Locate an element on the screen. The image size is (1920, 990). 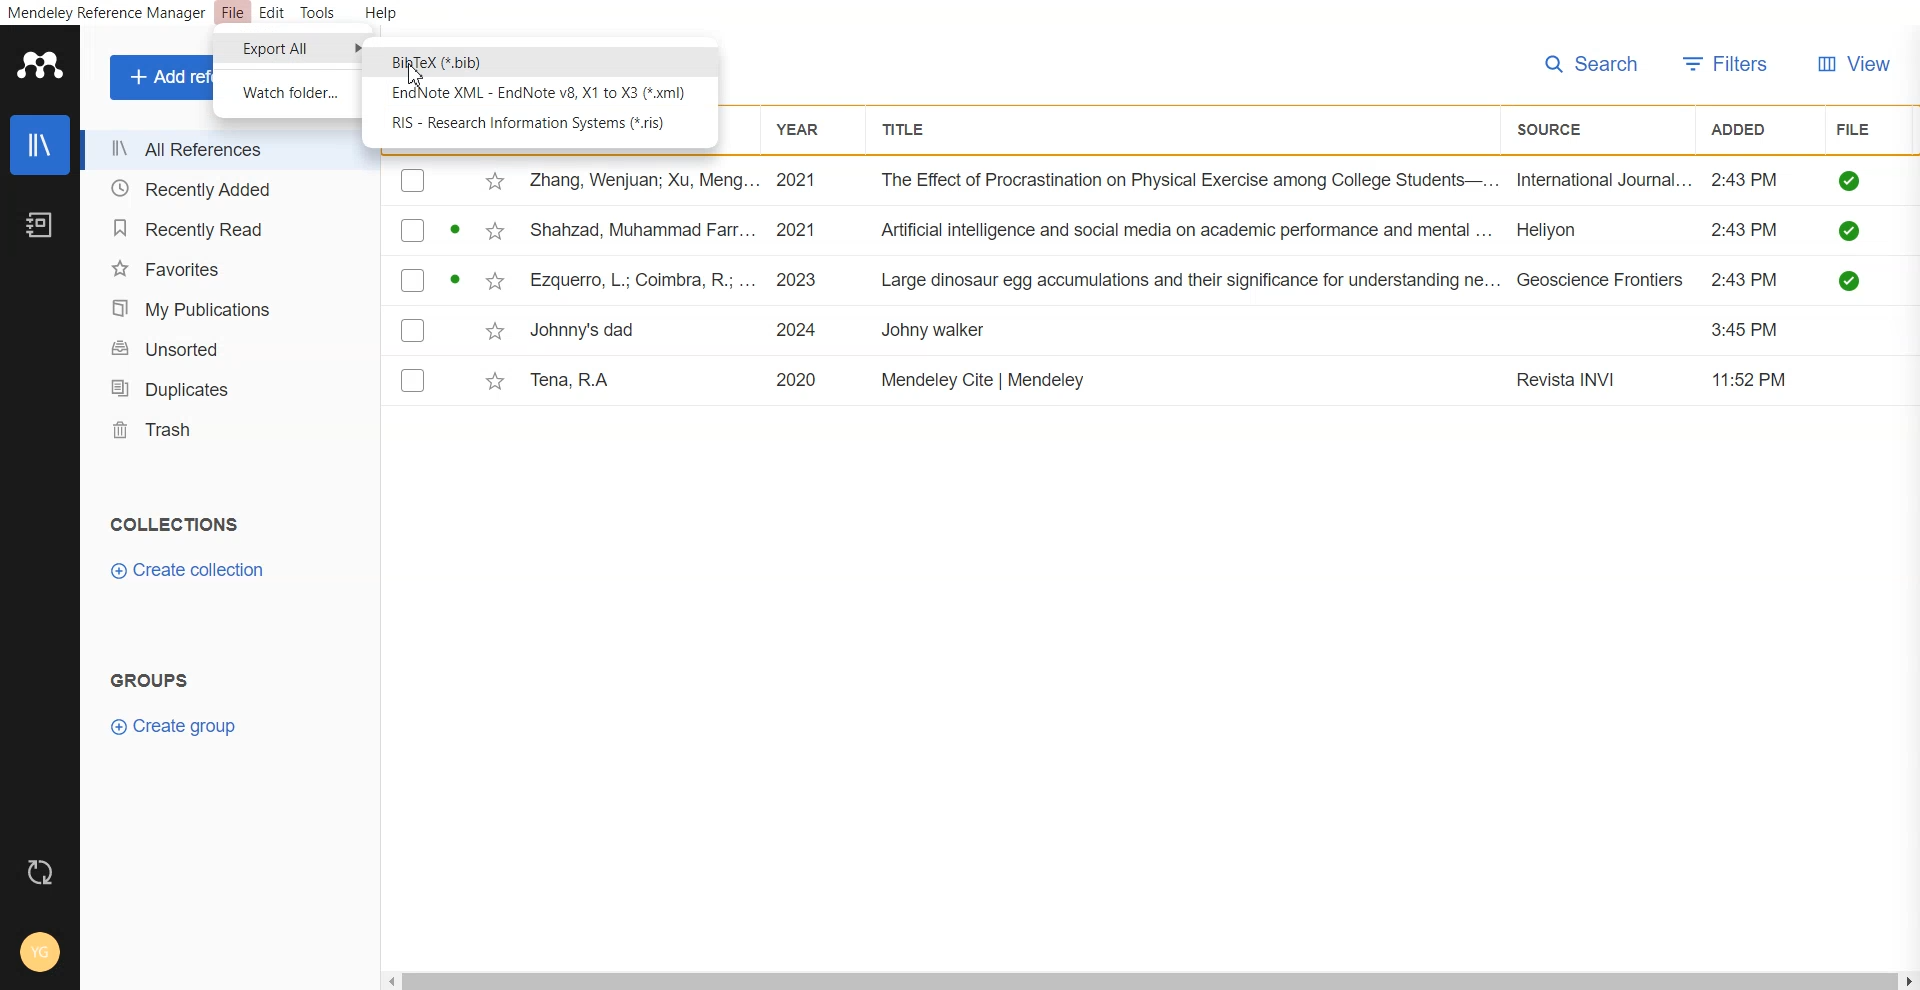
Johny walker is located at coordinates (935, 332).